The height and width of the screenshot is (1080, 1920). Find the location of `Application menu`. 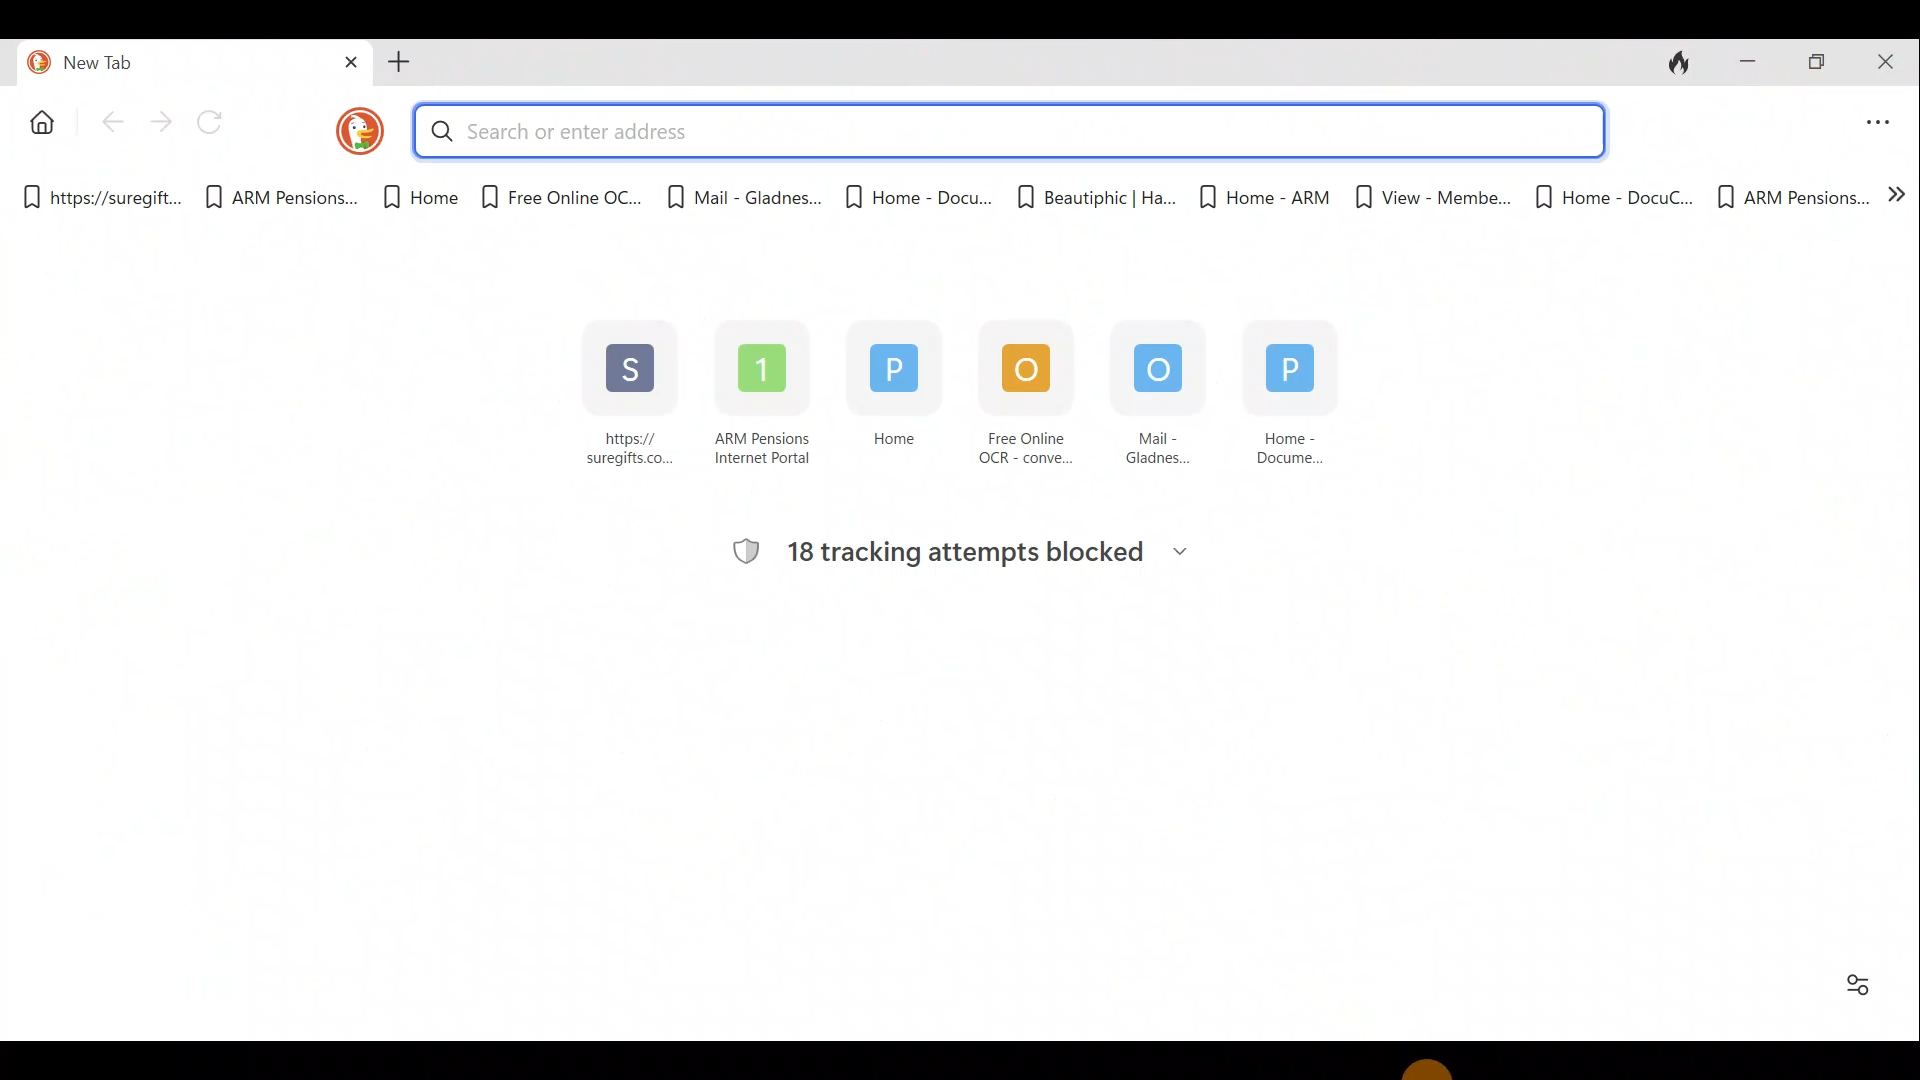

Application menu is located at coordinates (1880, 118).